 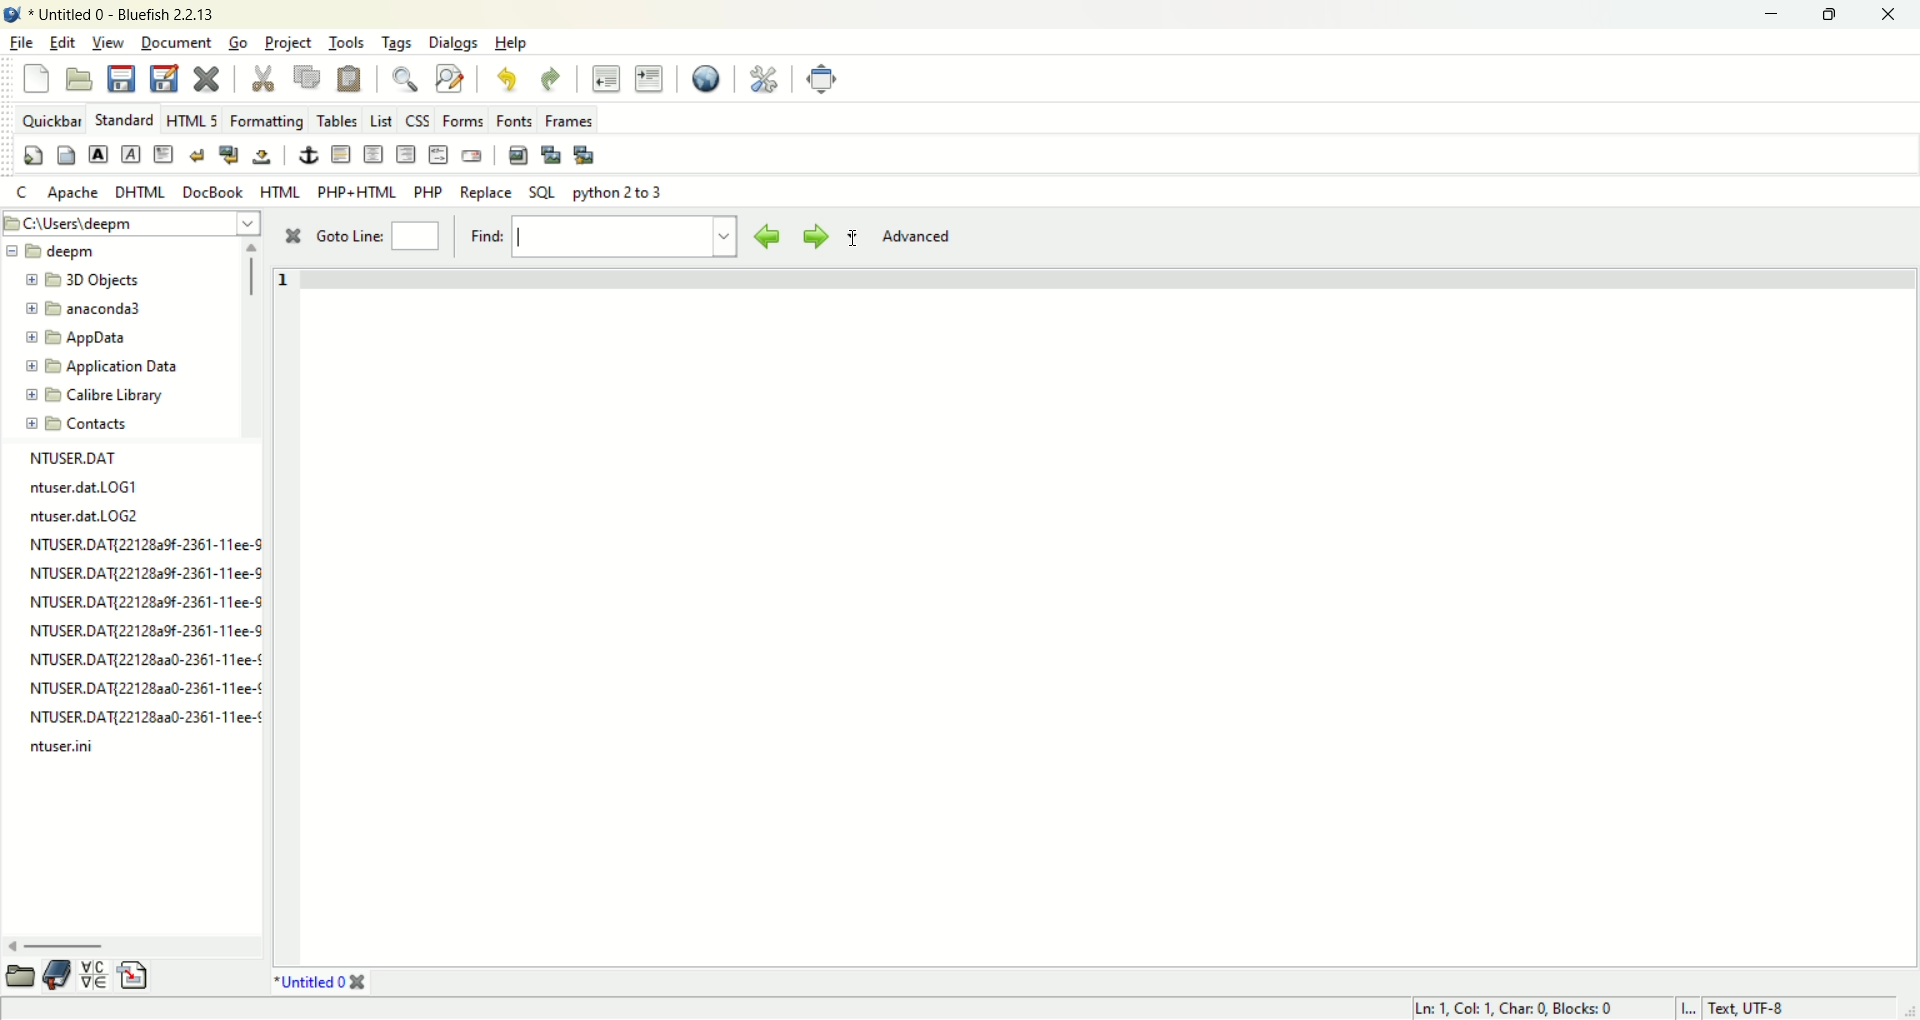 What do you see at coordinates (567, 120) in the screenshot?
I see `frames` at bounding box center [567, 120].